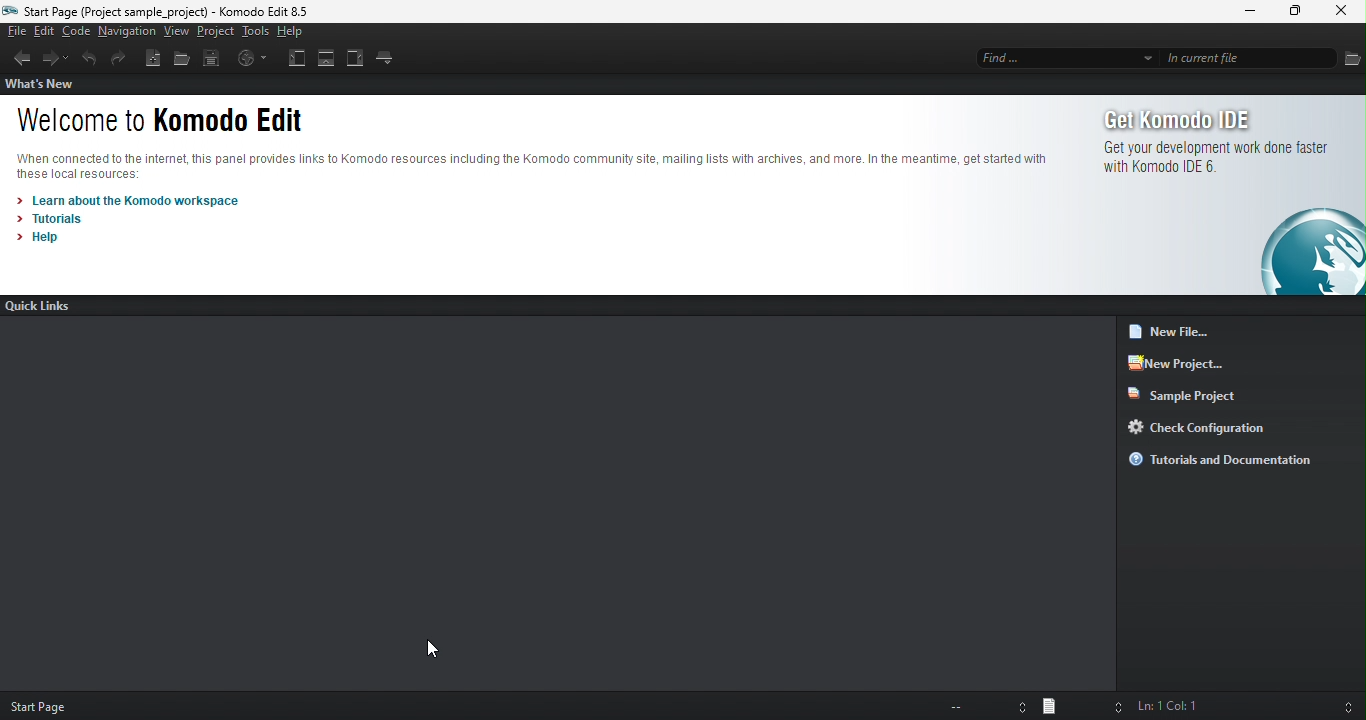  I want to click on tutorials and documentation, so click(1230, 458).